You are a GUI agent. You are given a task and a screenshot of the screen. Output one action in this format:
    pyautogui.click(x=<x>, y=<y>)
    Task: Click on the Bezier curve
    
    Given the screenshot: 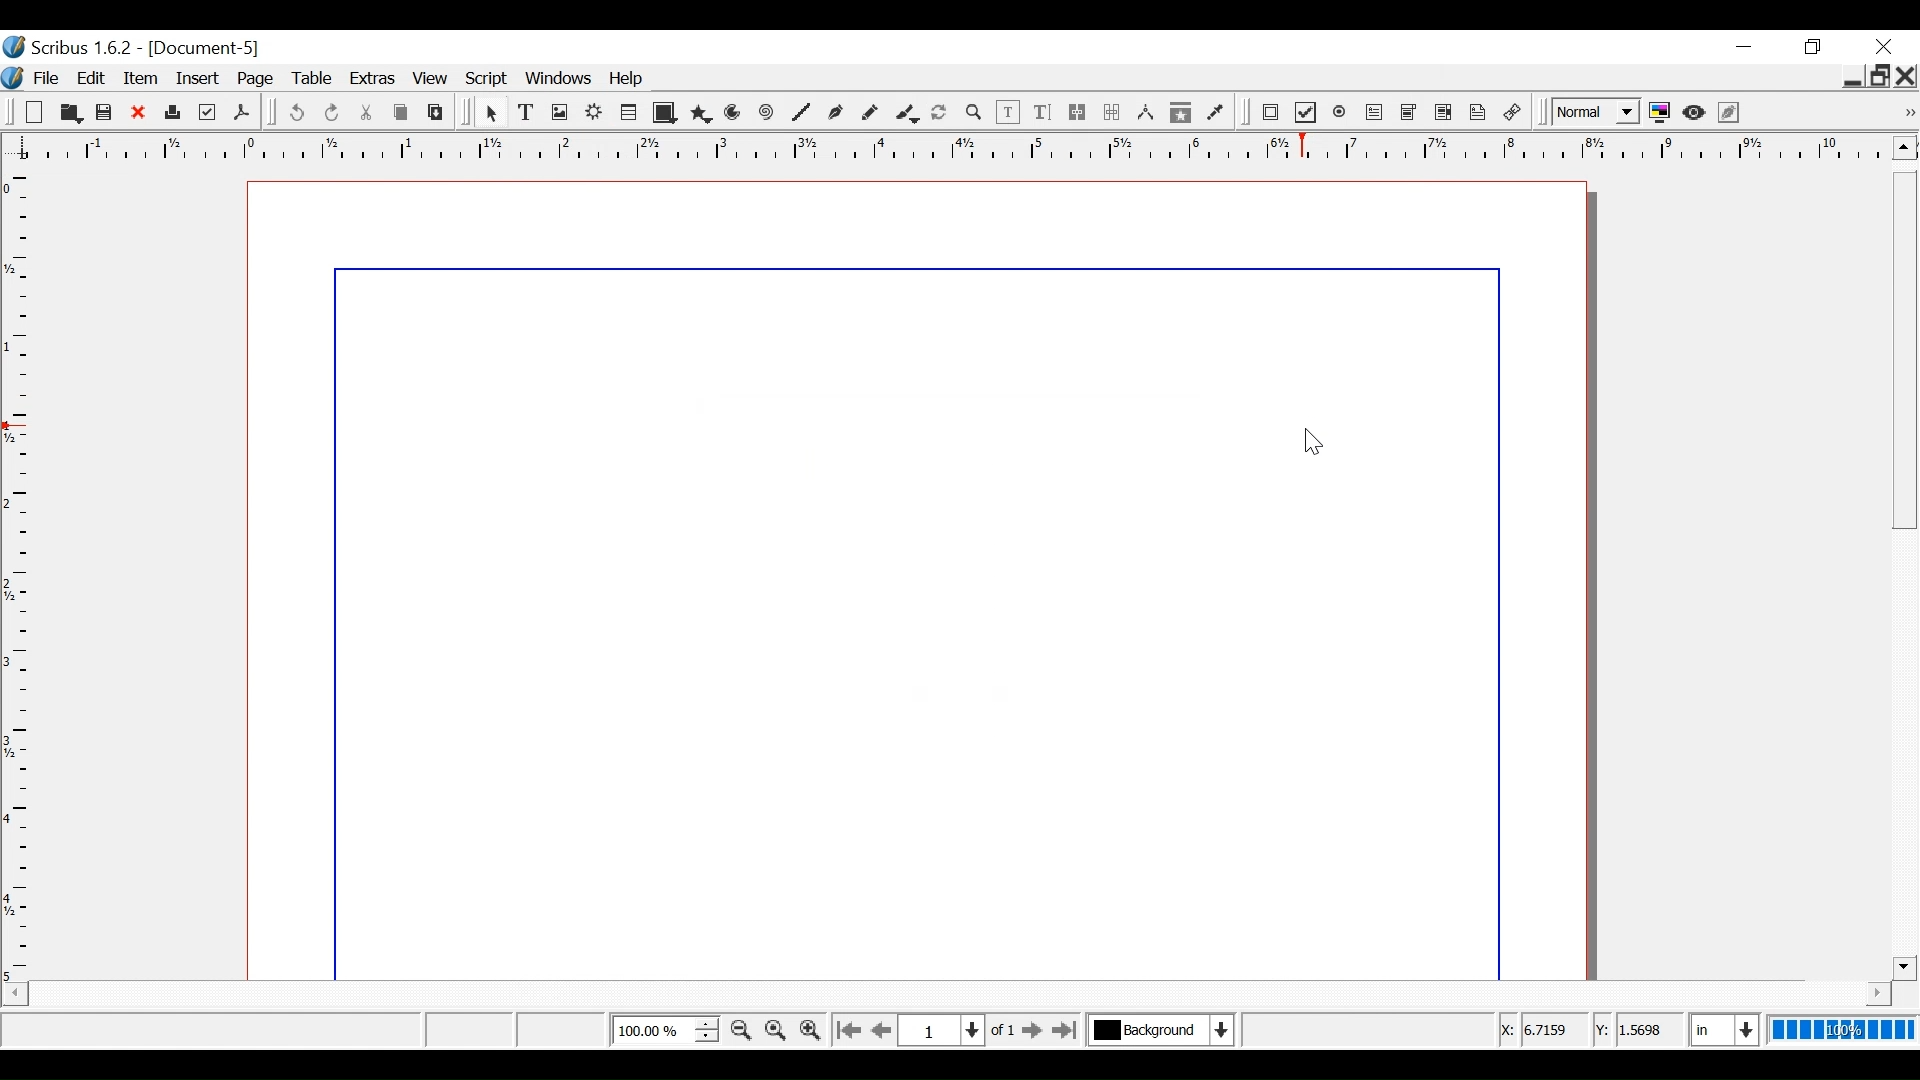 What is the action you would take?
    pyautogui.click(x=833, y=113)
    